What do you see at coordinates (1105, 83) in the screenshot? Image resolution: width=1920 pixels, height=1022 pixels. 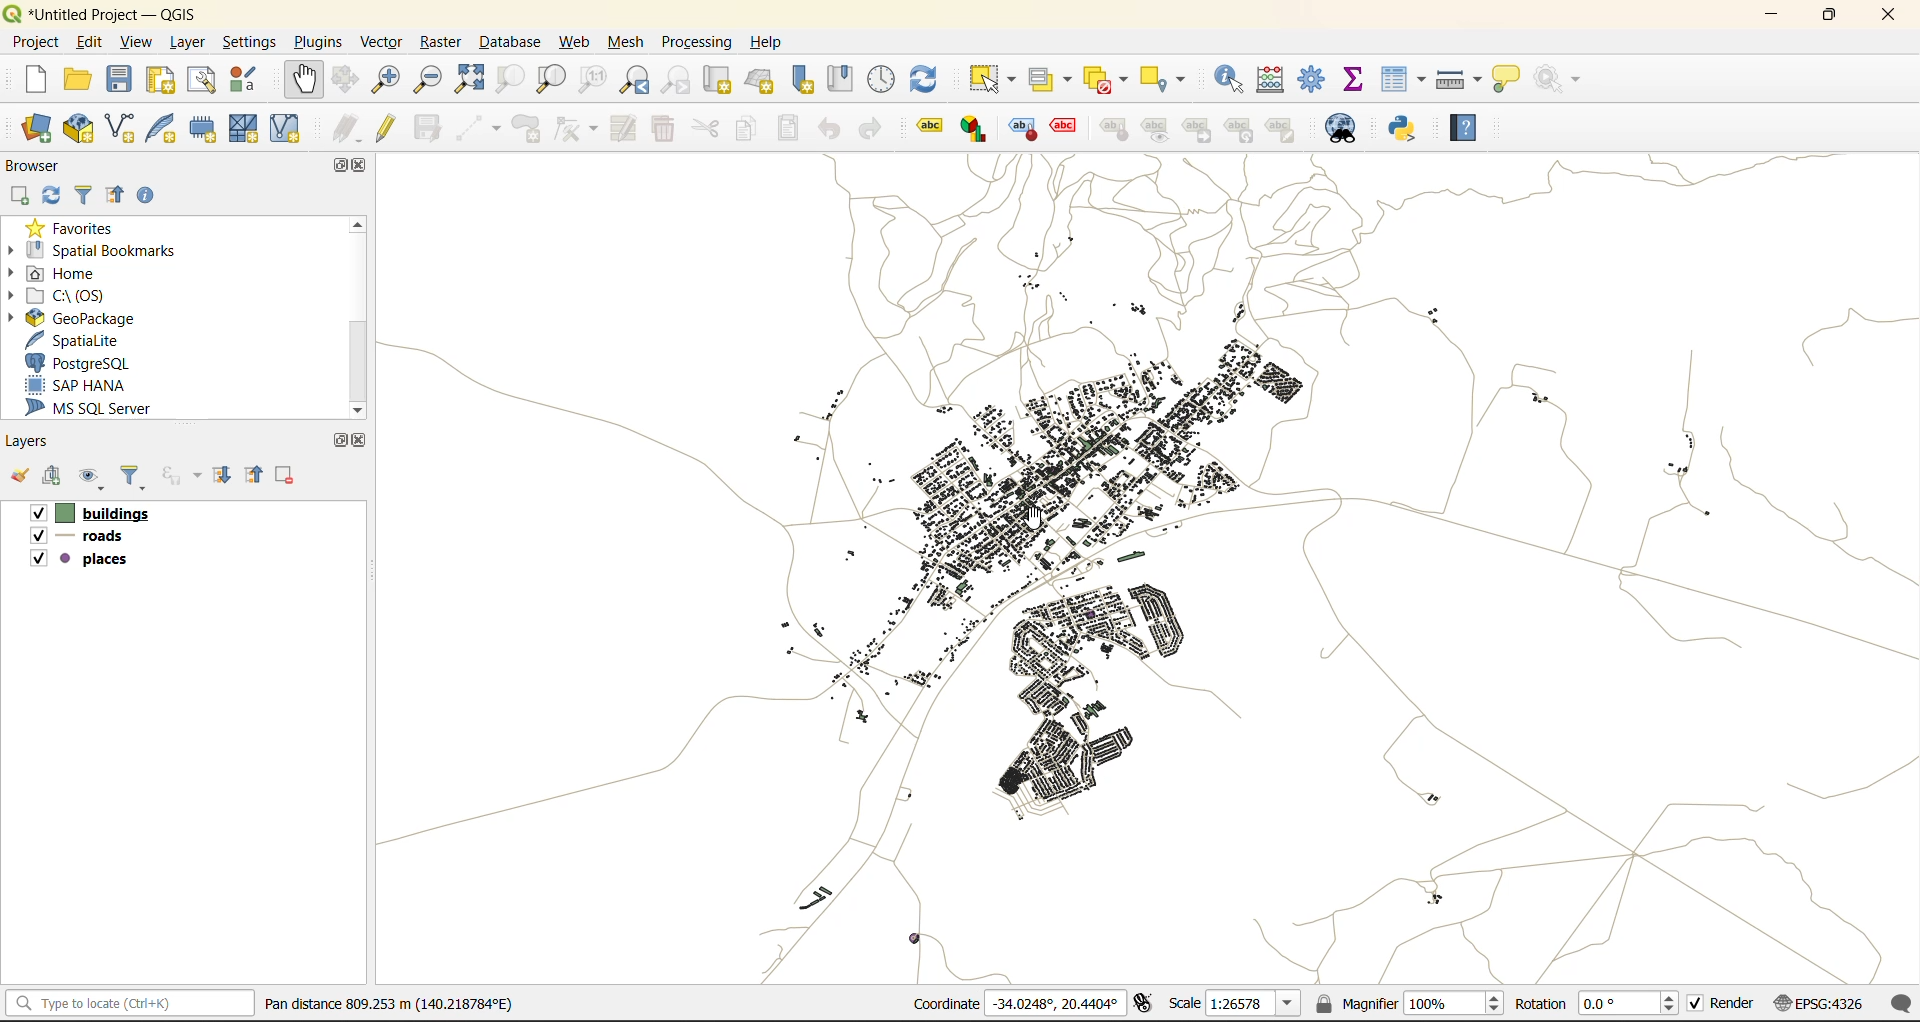 I see `deselect value` at bounding box center [1105, 83].